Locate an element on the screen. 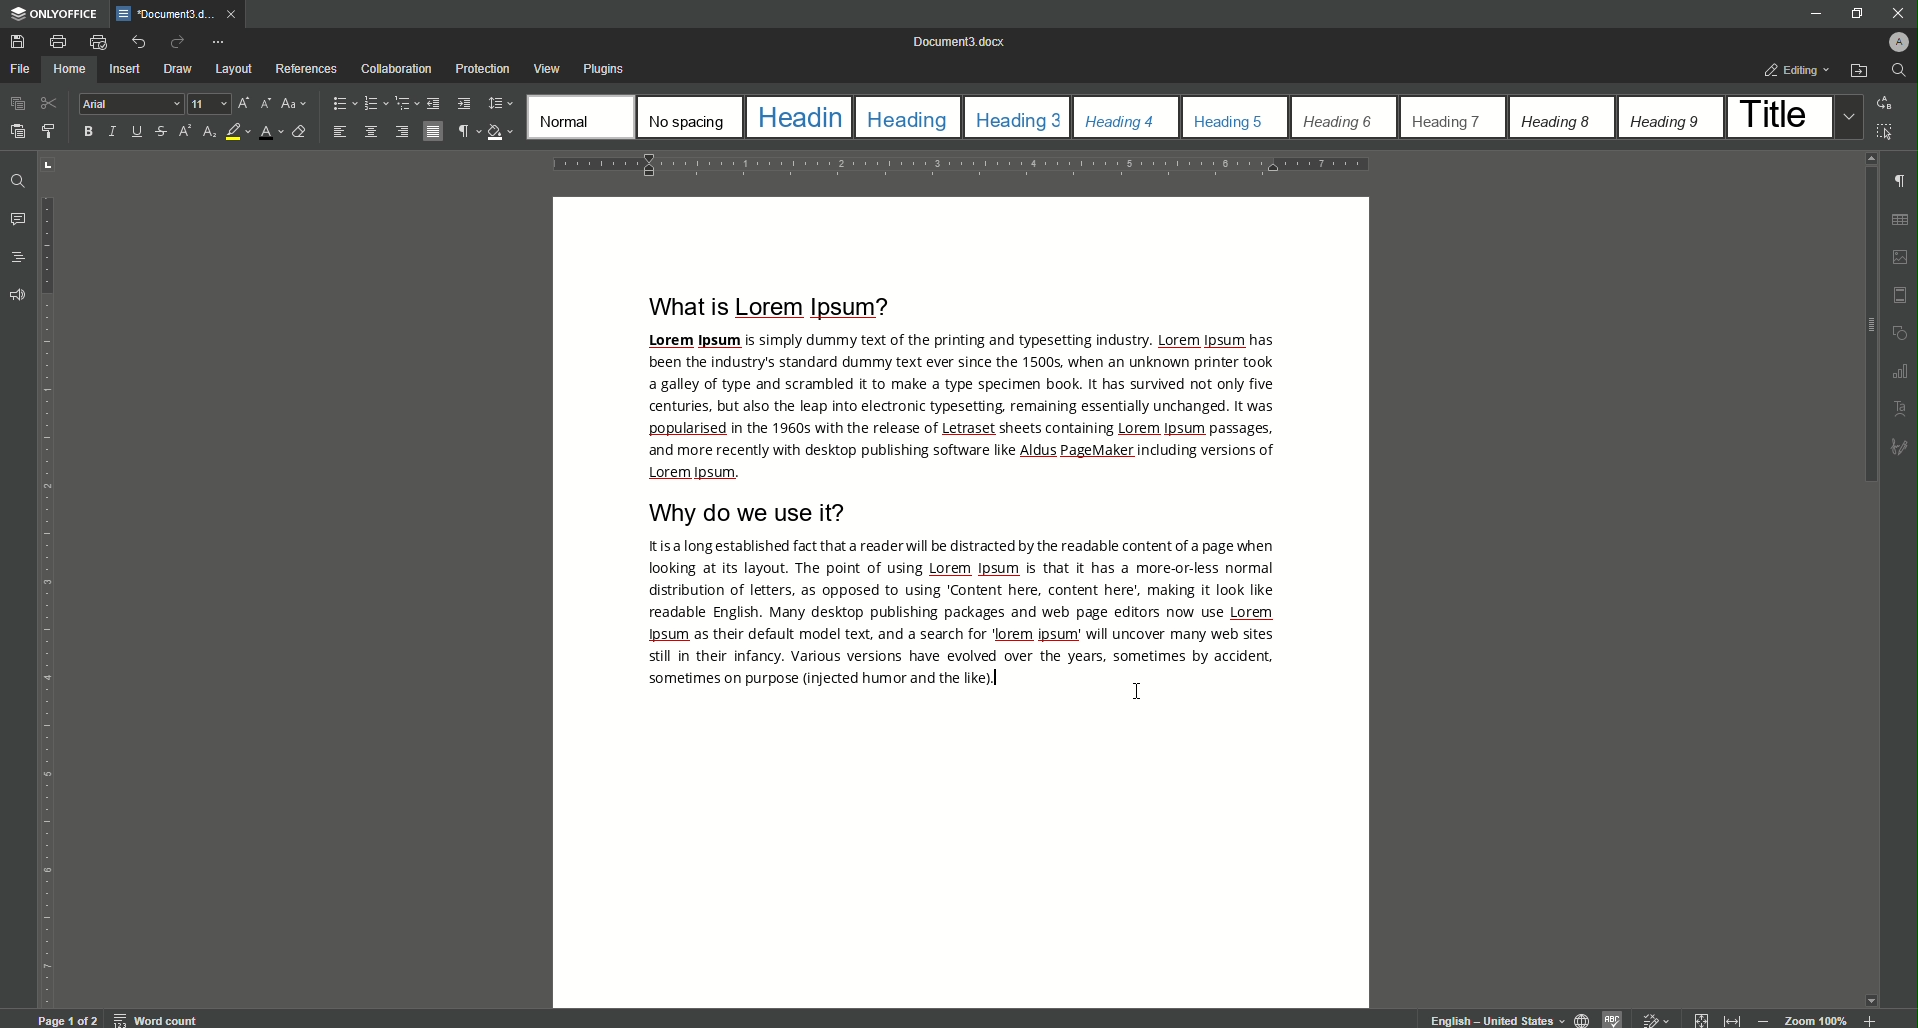 This screenshot has height=1028, width=1918. move down is located at coordinates (1870, 991).